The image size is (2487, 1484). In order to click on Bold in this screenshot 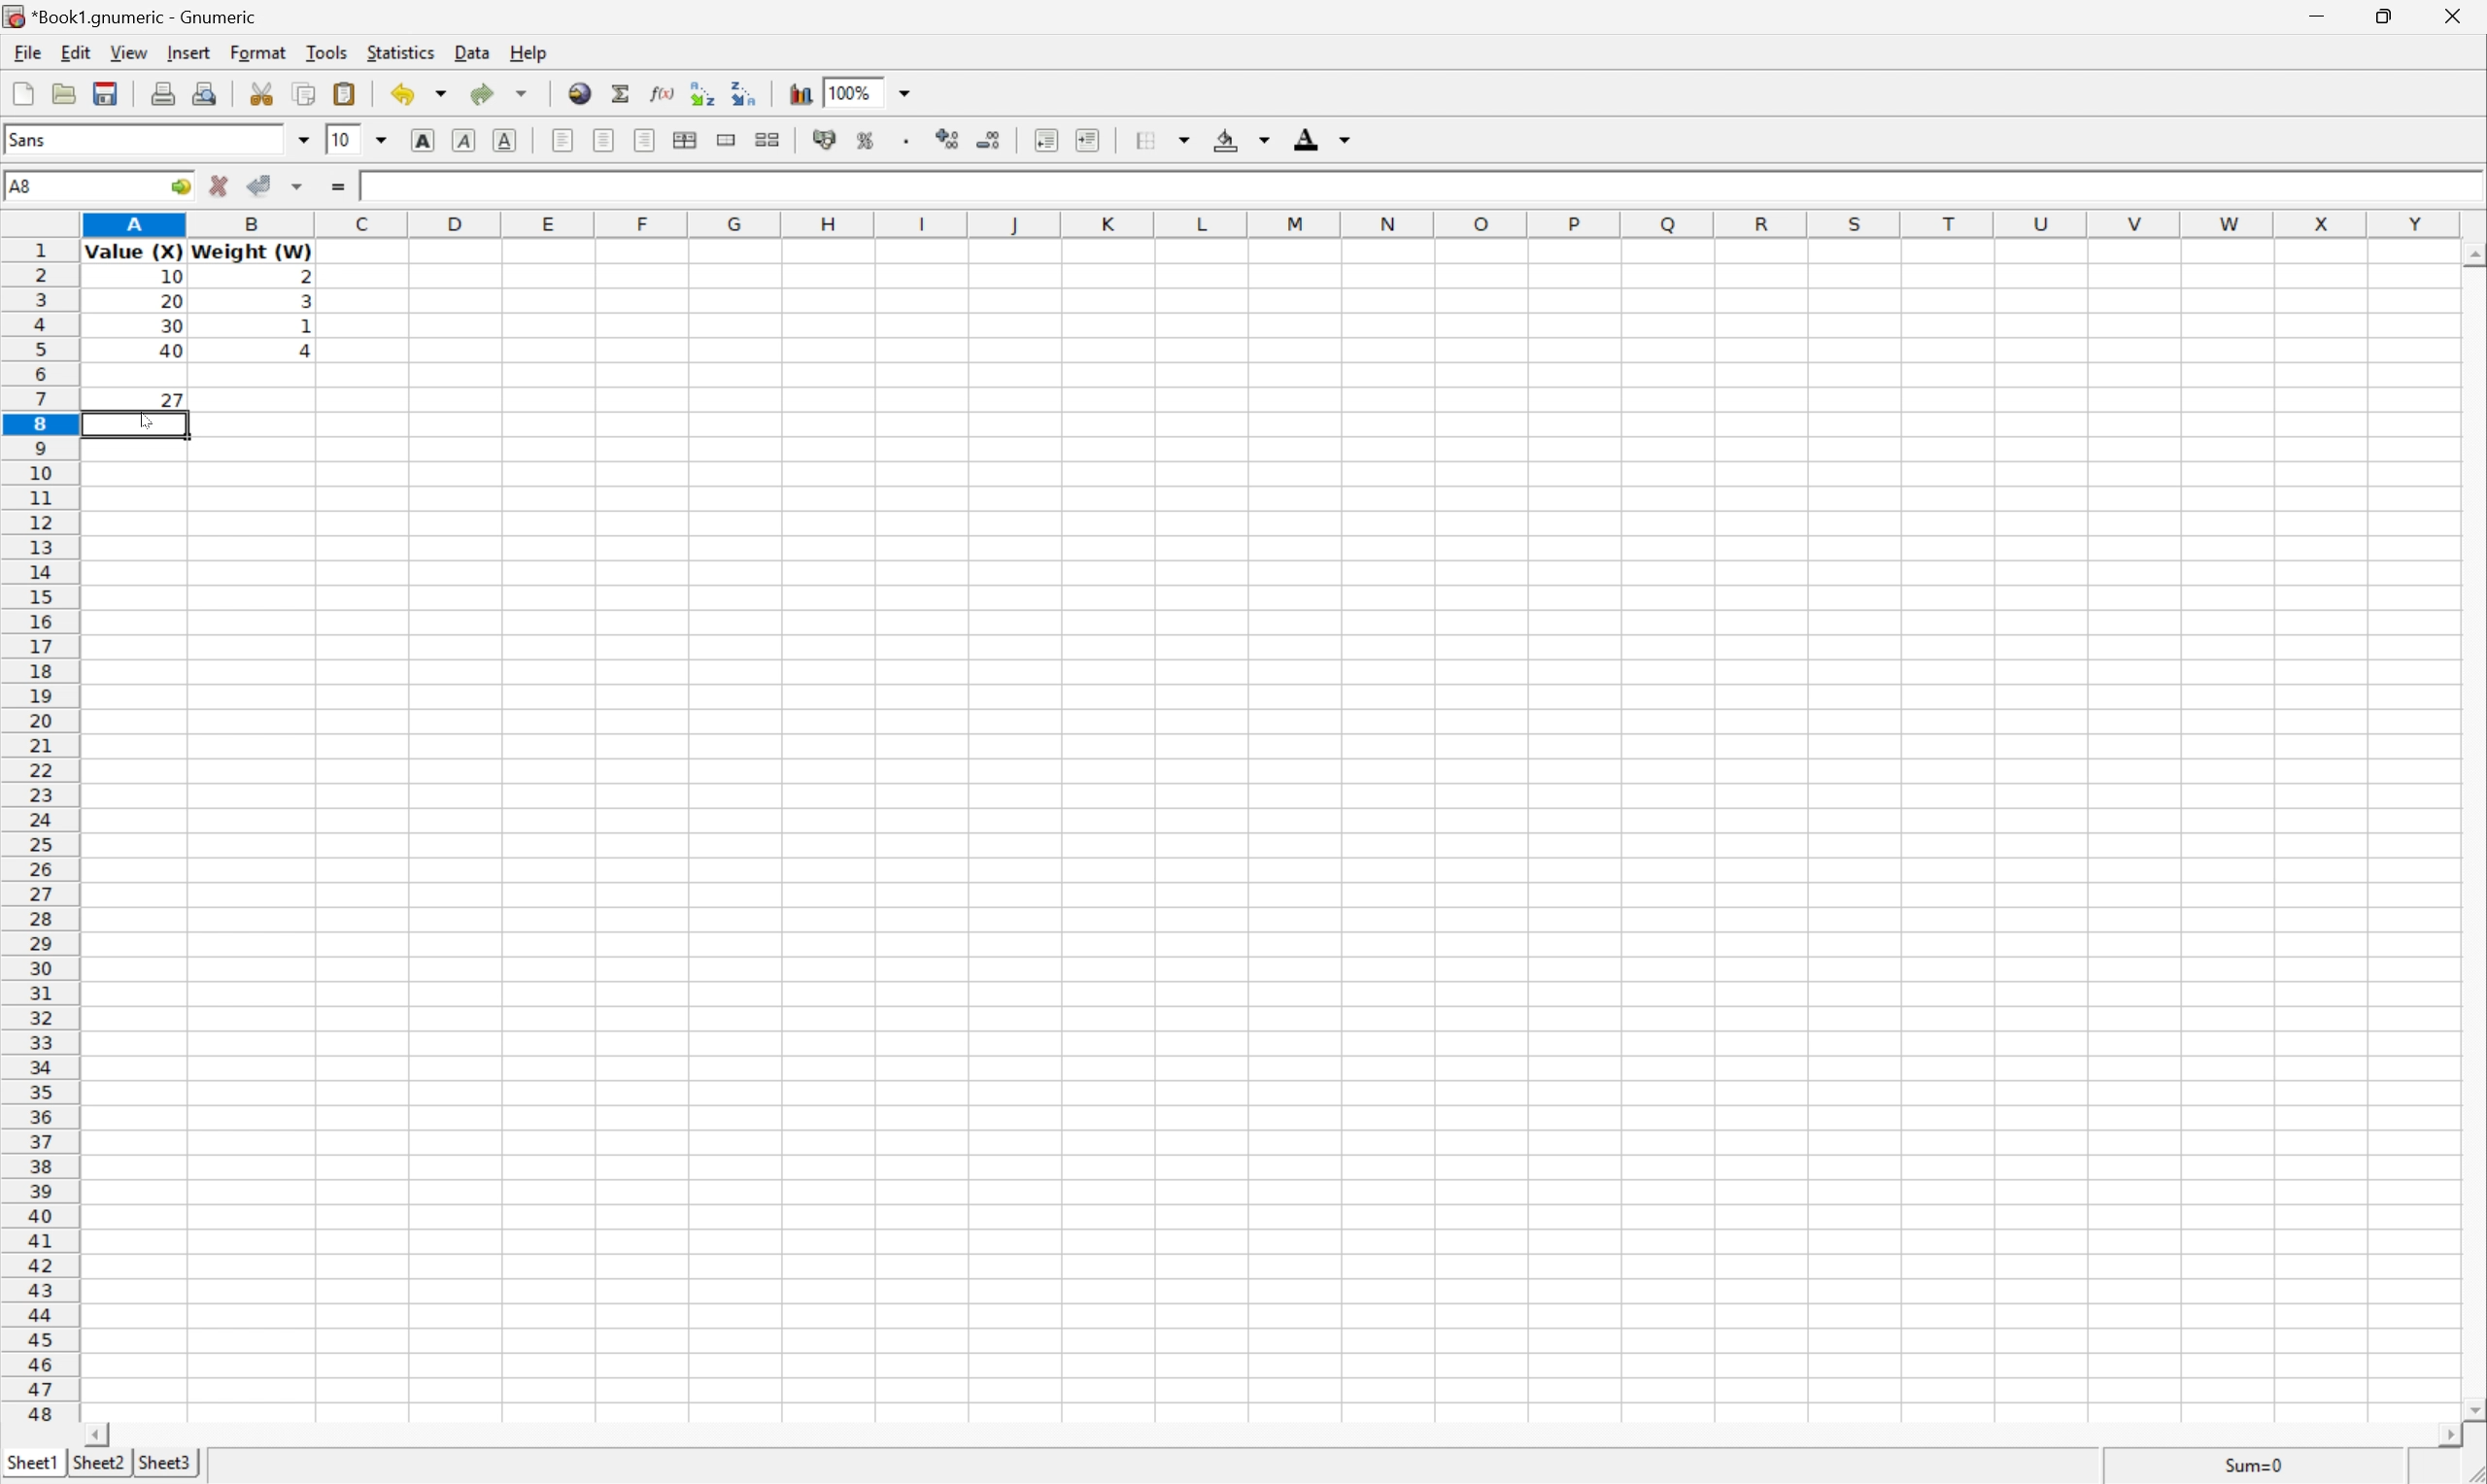, I will do `click(425, 140)`.